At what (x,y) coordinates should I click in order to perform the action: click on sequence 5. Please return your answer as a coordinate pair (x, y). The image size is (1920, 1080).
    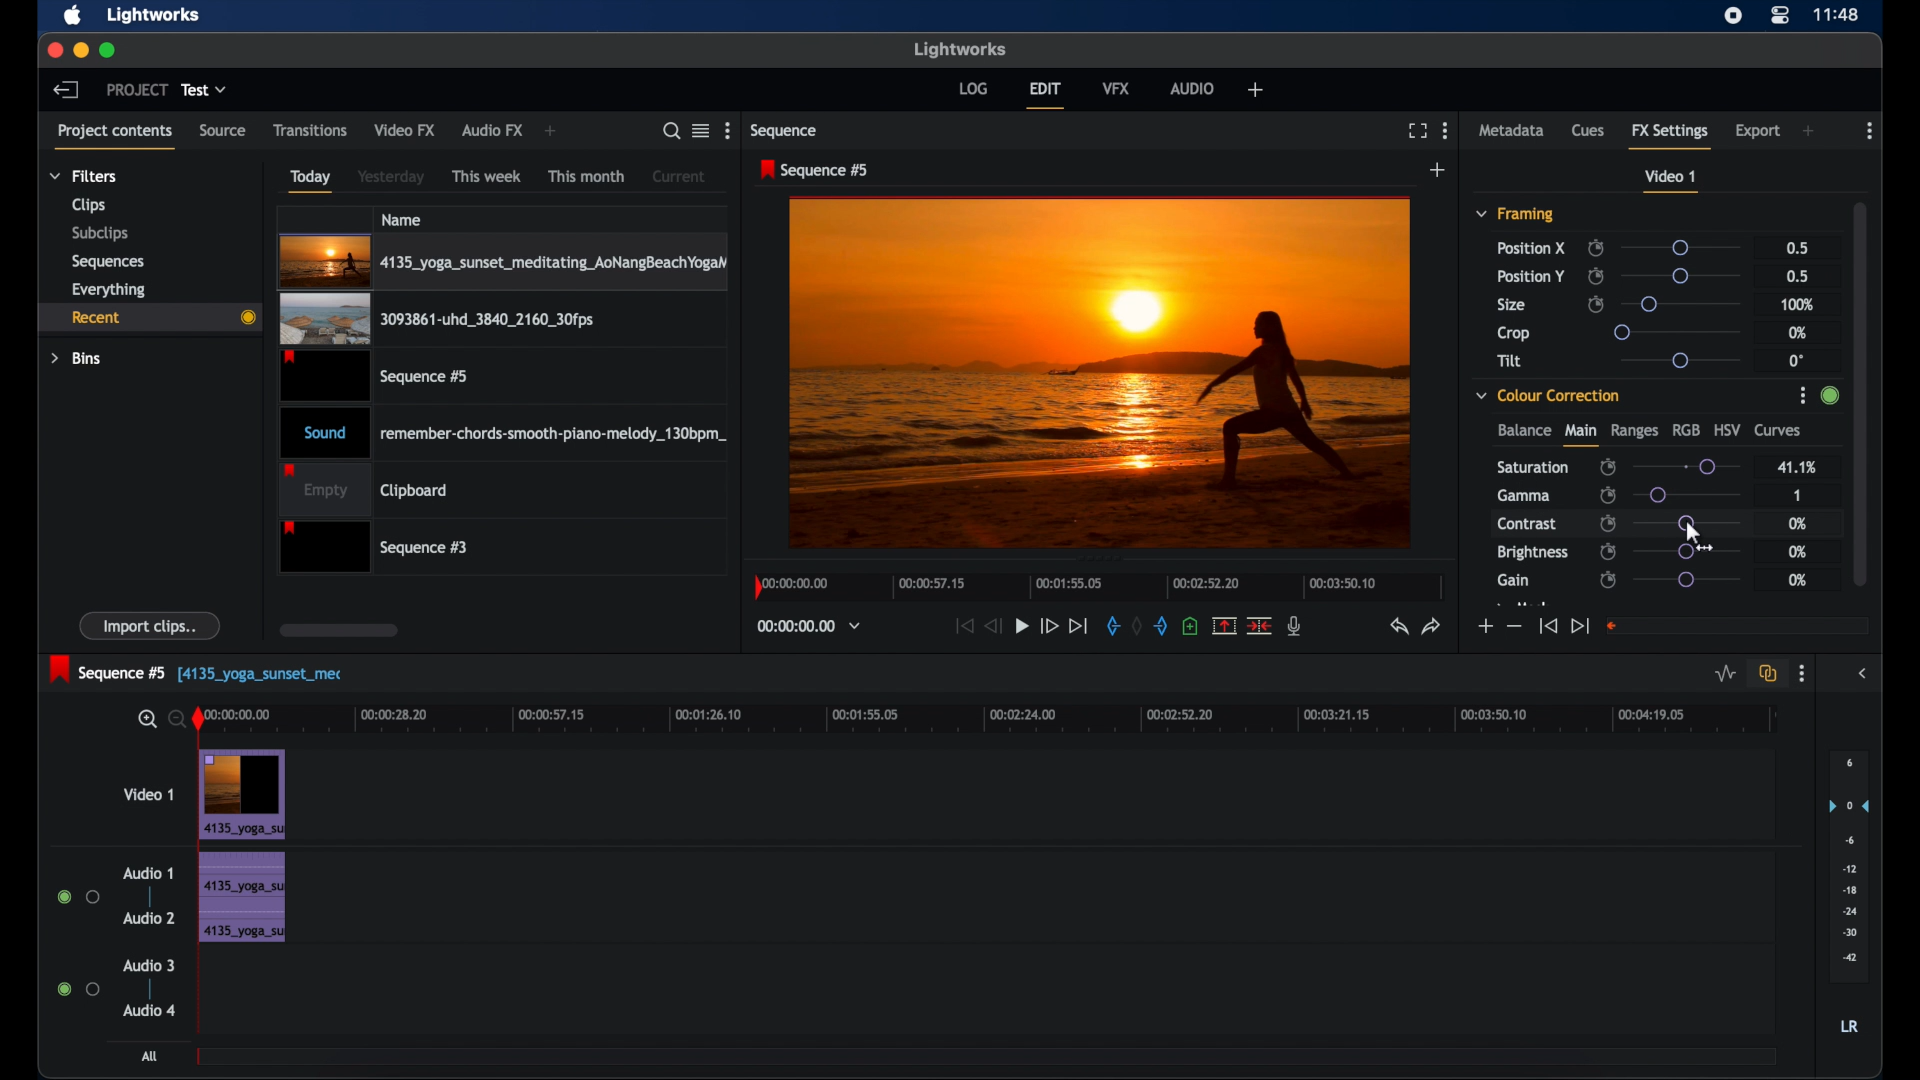
    Looking at the image, I should click on (815, 171).